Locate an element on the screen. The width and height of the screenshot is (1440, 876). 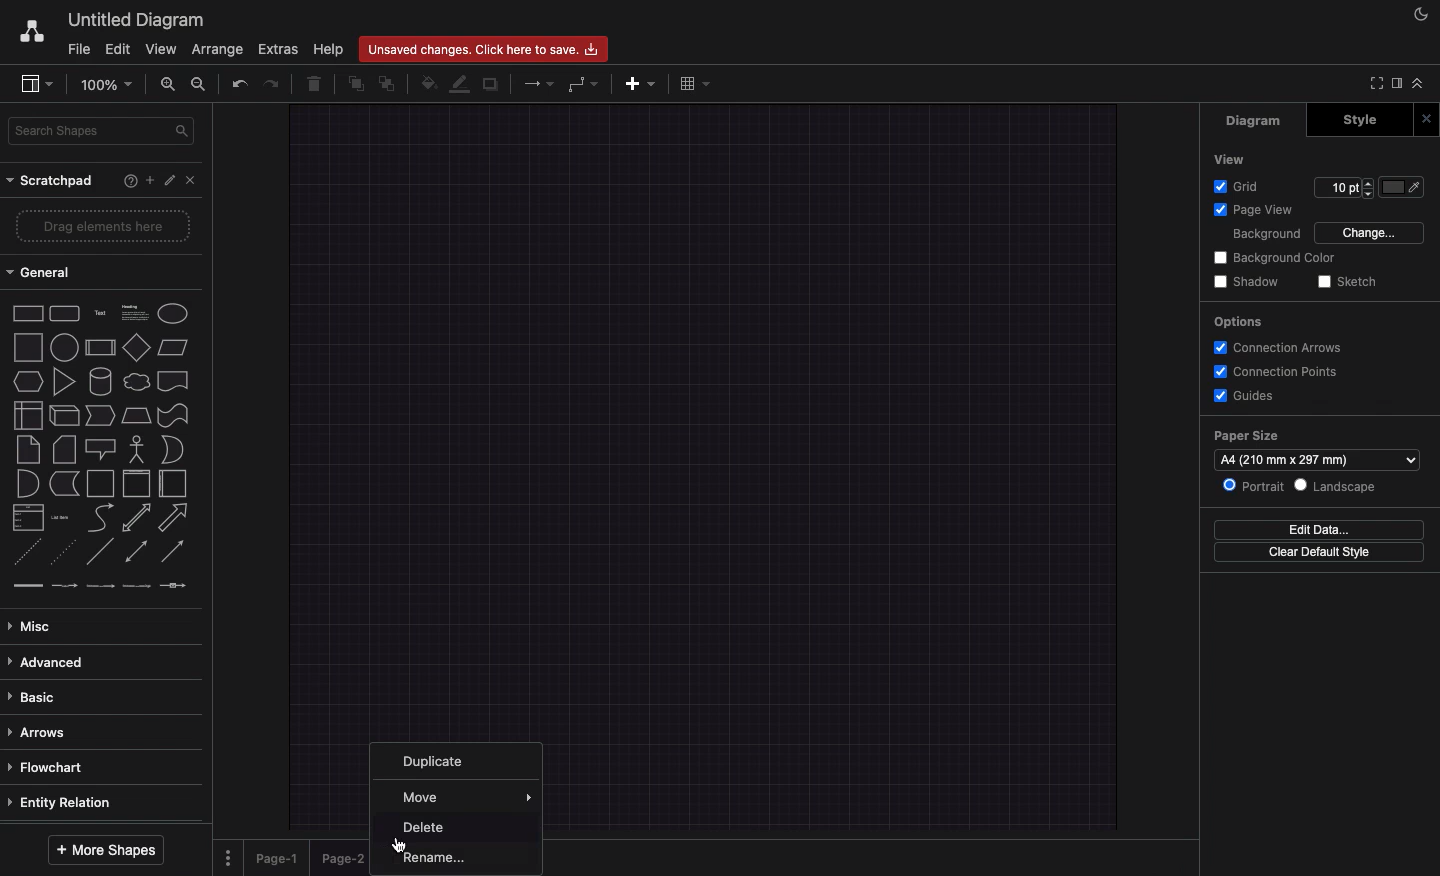
Options is located at coordinates (1238, 321).